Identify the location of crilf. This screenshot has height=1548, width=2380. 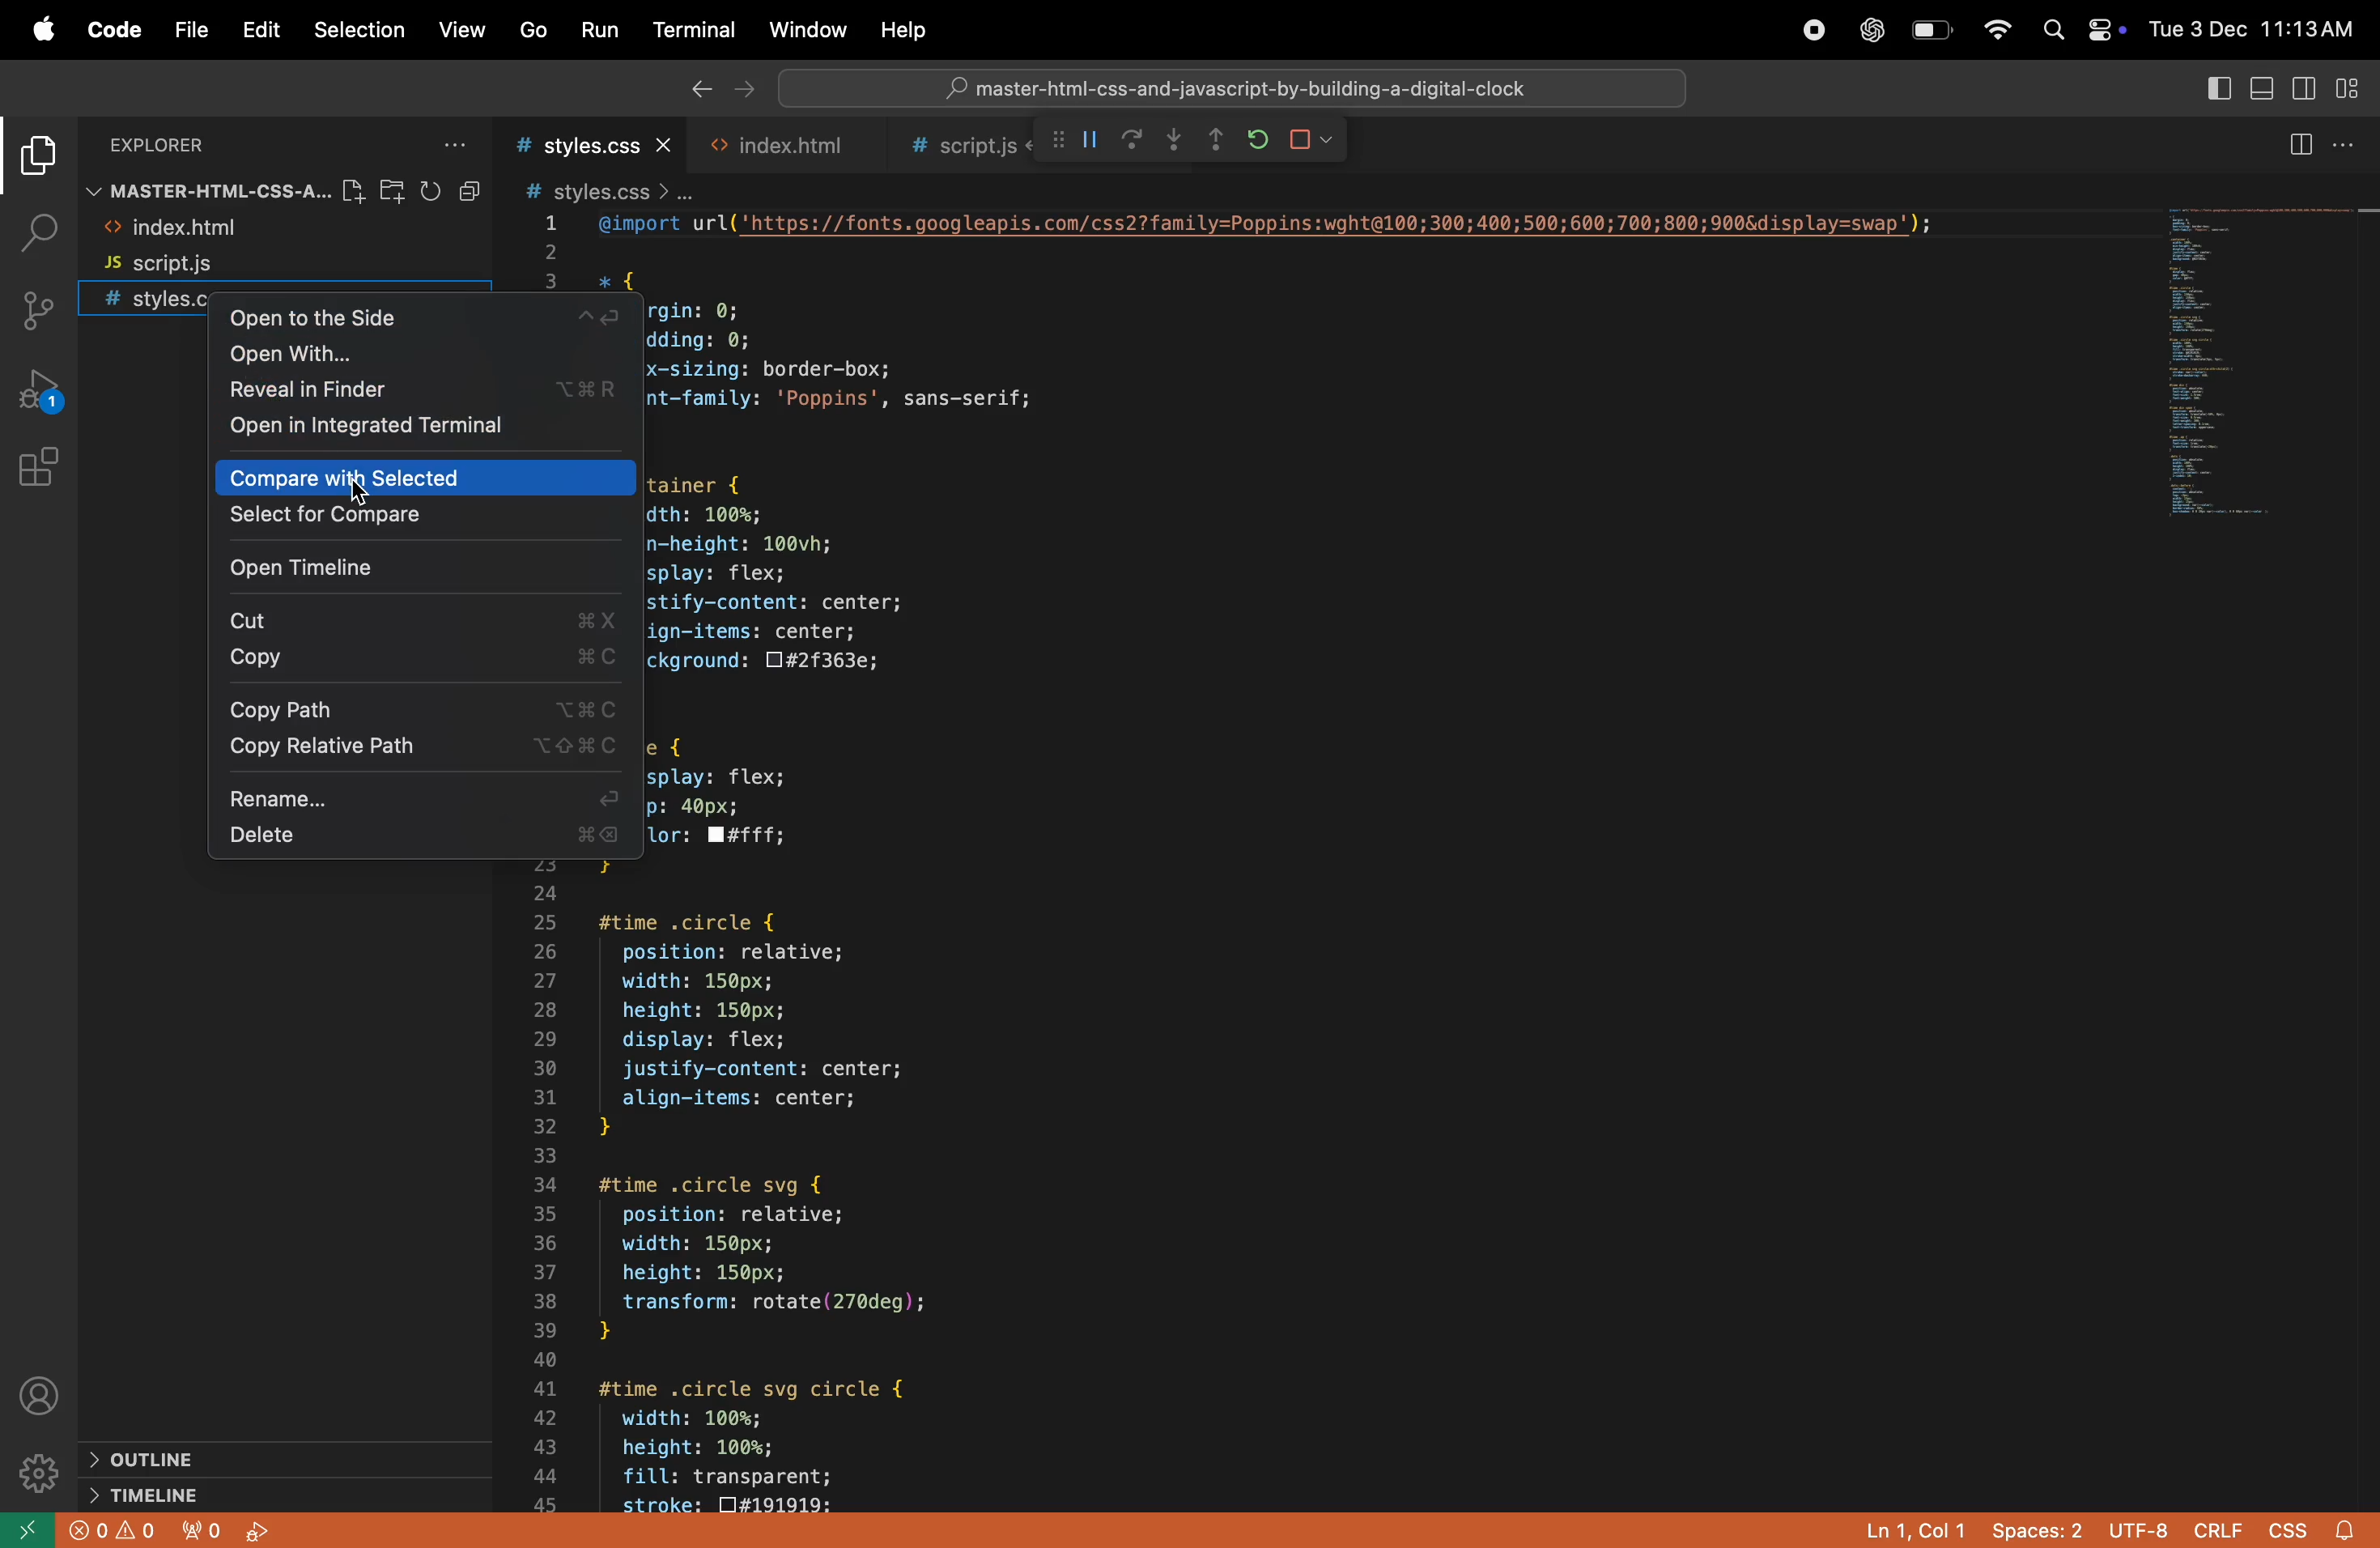
(2217, 1530).